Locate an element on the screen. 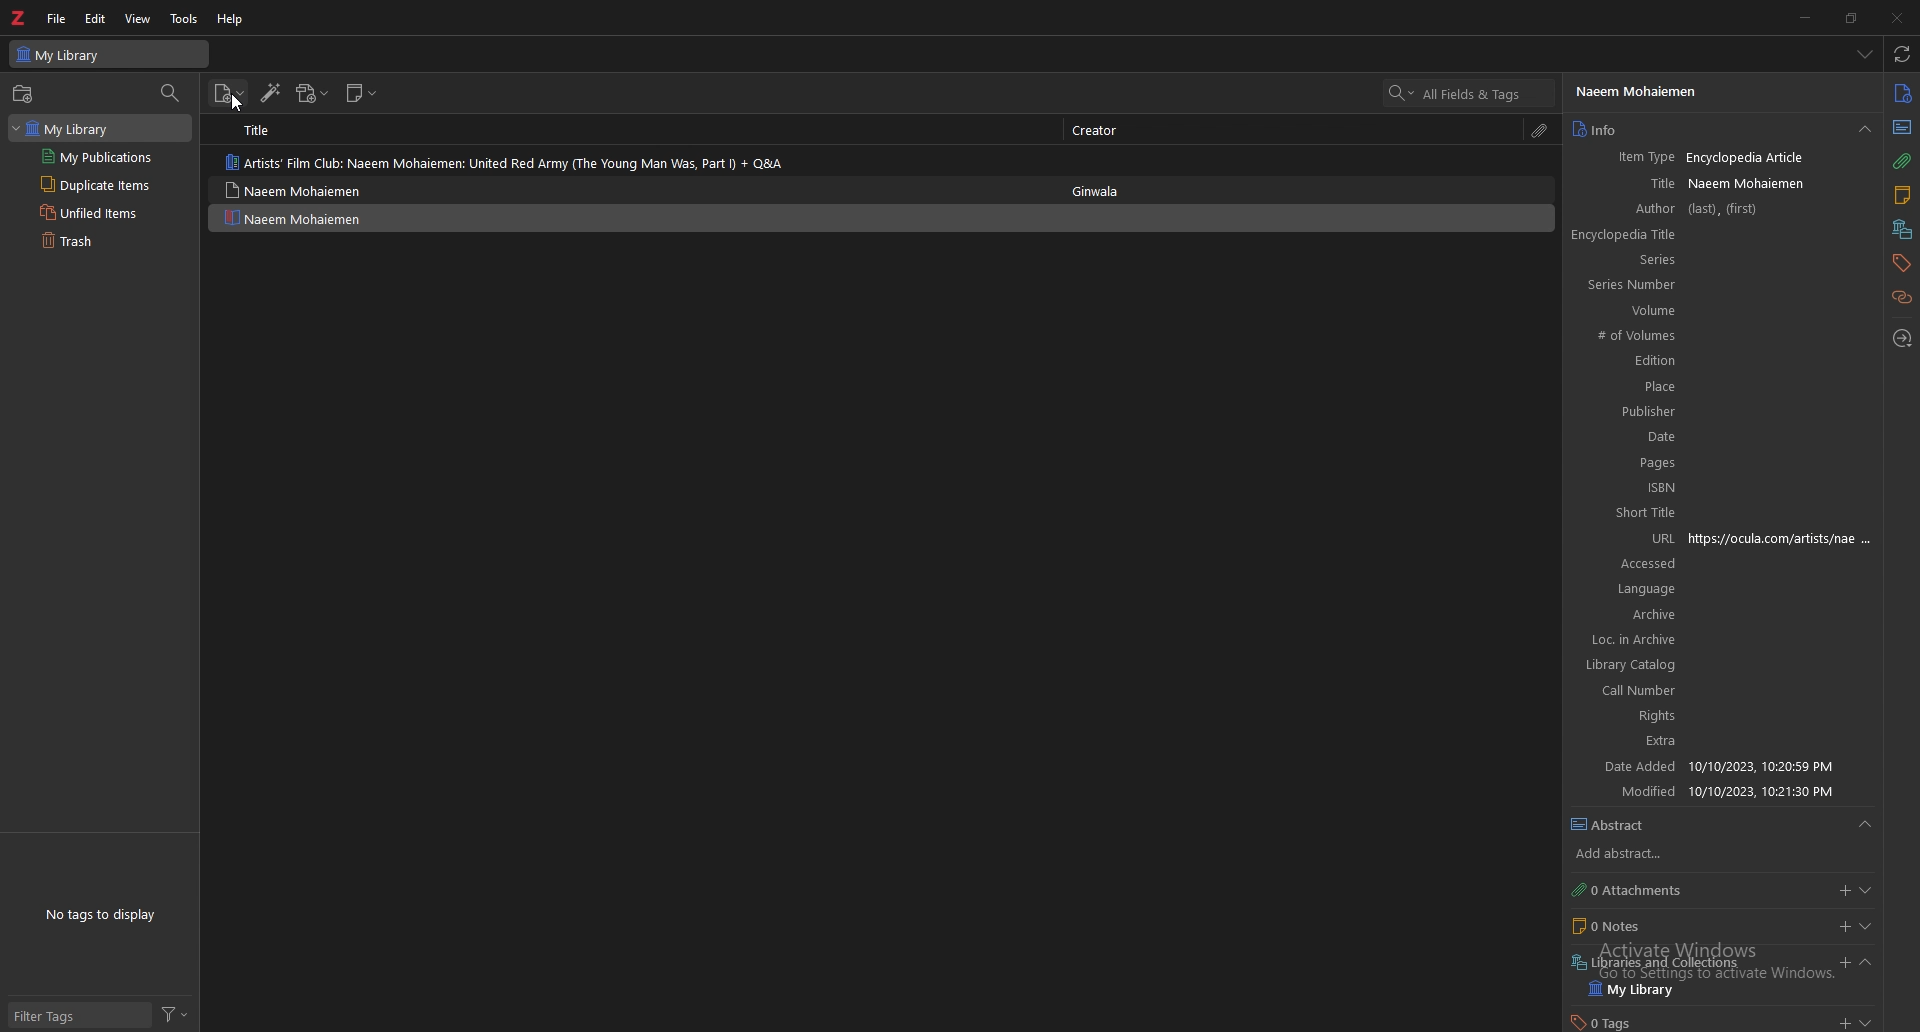 Image resolution: width=1920 pixels, height=1032 pixels. URL is located at coordinates (1625, 538).